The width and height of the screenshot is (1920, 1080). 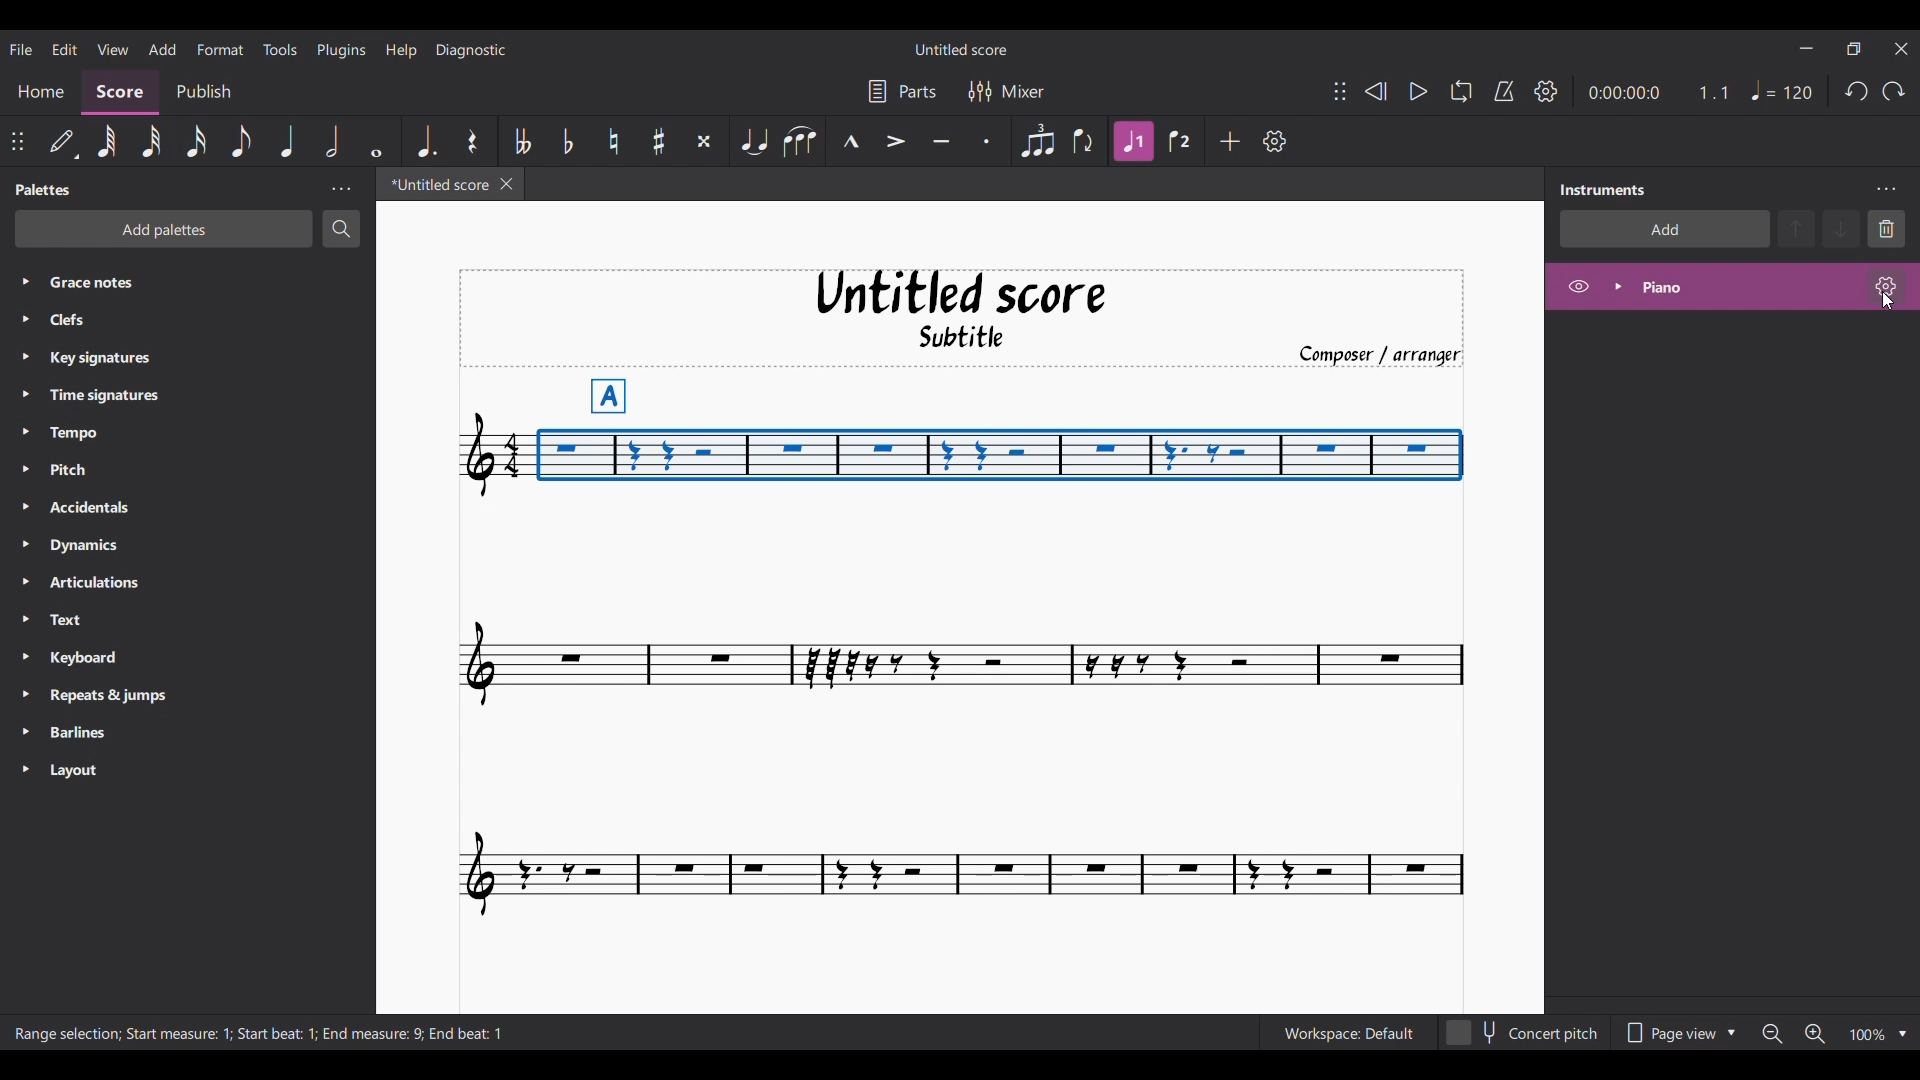 What do you see at coordinates (894, 141) in the screenshot?
I see `Accent` at bounding box center [894, 141].